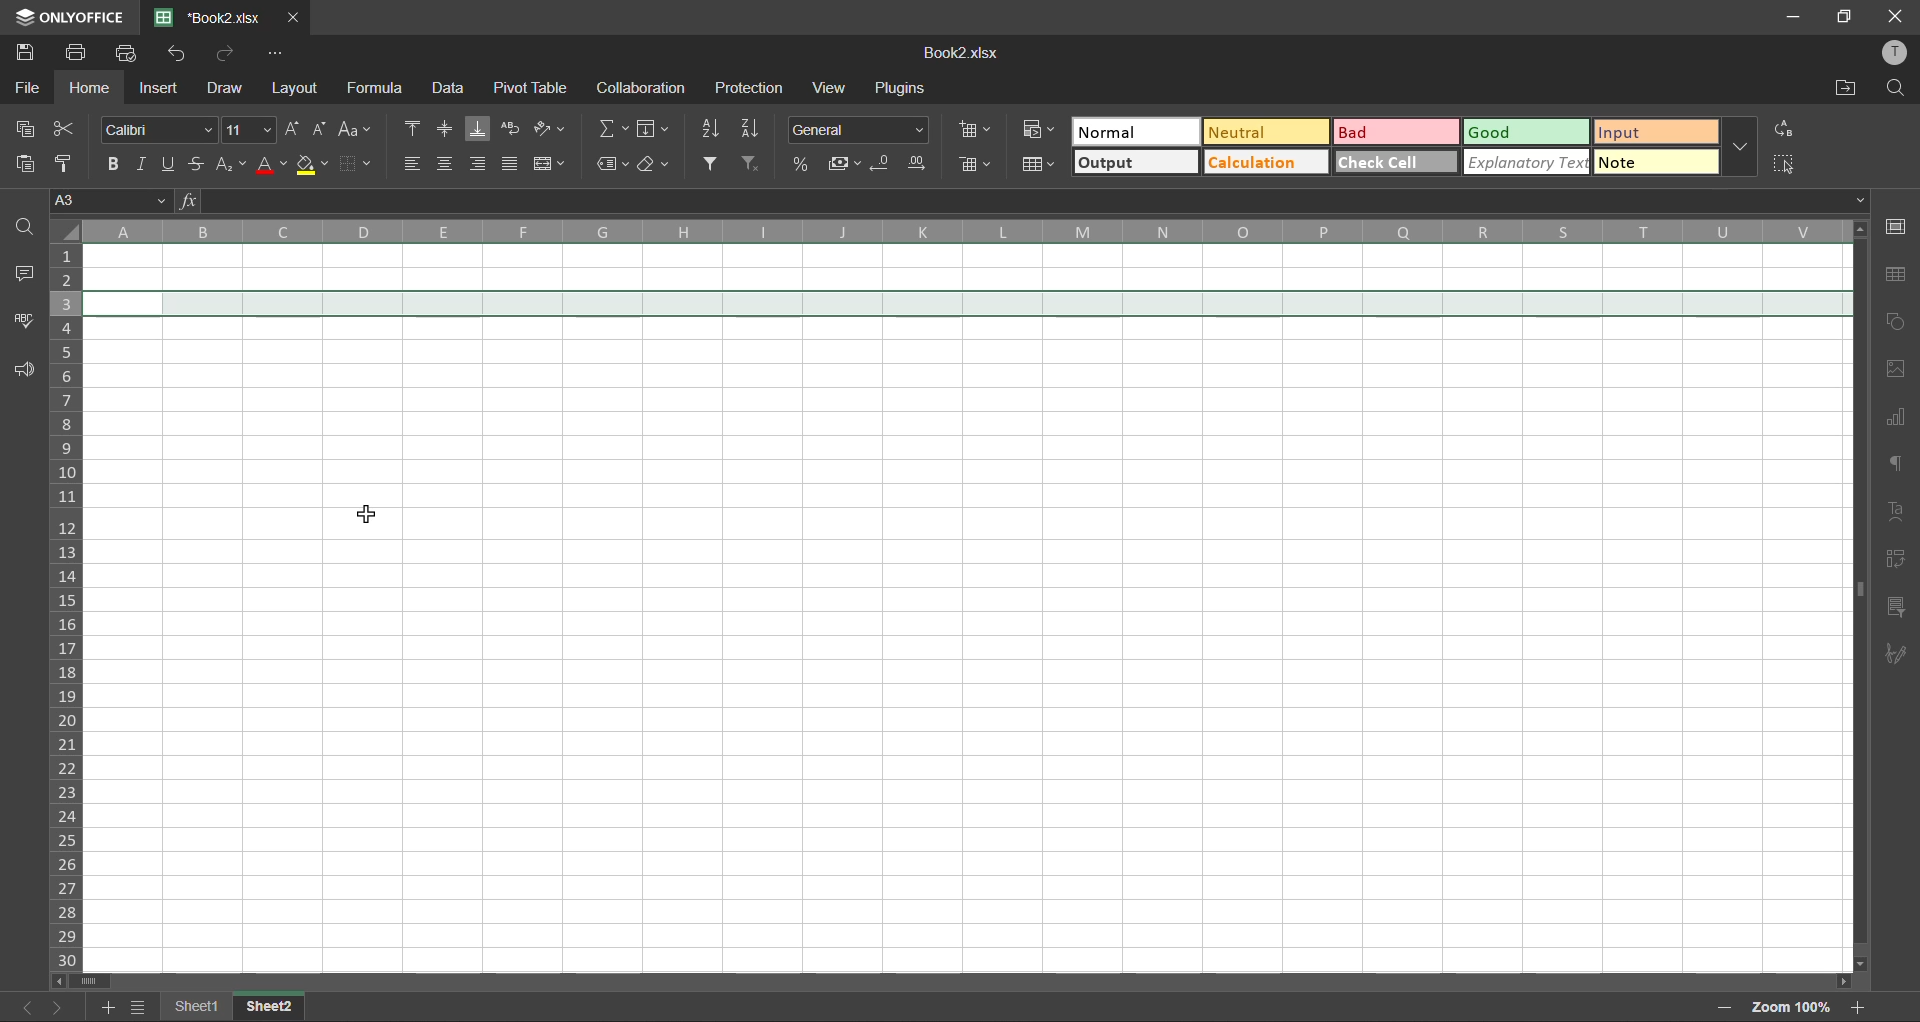  What do you see at coordinates (962, 609) in the screenshot?
I see `cells` at bounding box center [962, 609].